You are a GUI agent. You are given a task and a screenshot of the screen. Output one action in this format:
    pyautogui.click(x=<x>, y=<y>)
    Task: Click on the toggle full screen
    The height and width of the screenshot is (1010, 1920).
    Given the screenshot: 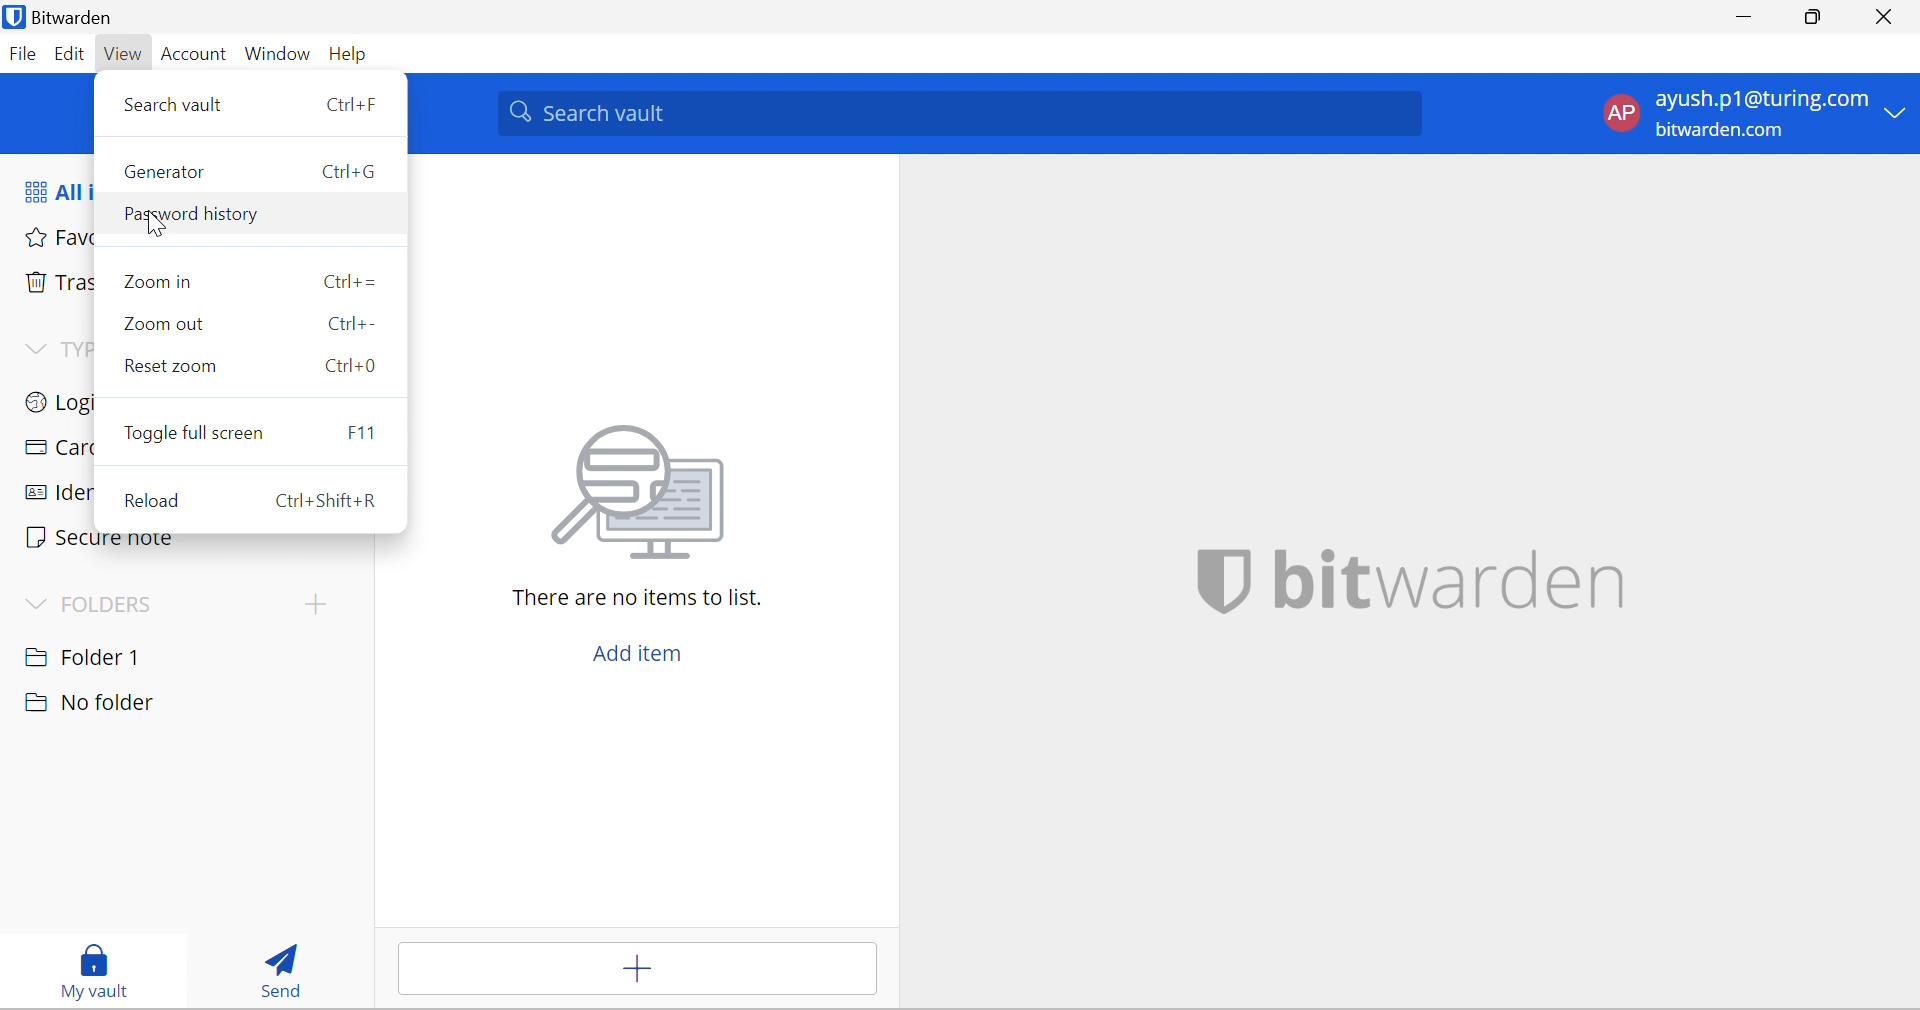 What is the action you would take?
    pyautogui.click(x=255, y=432)
    